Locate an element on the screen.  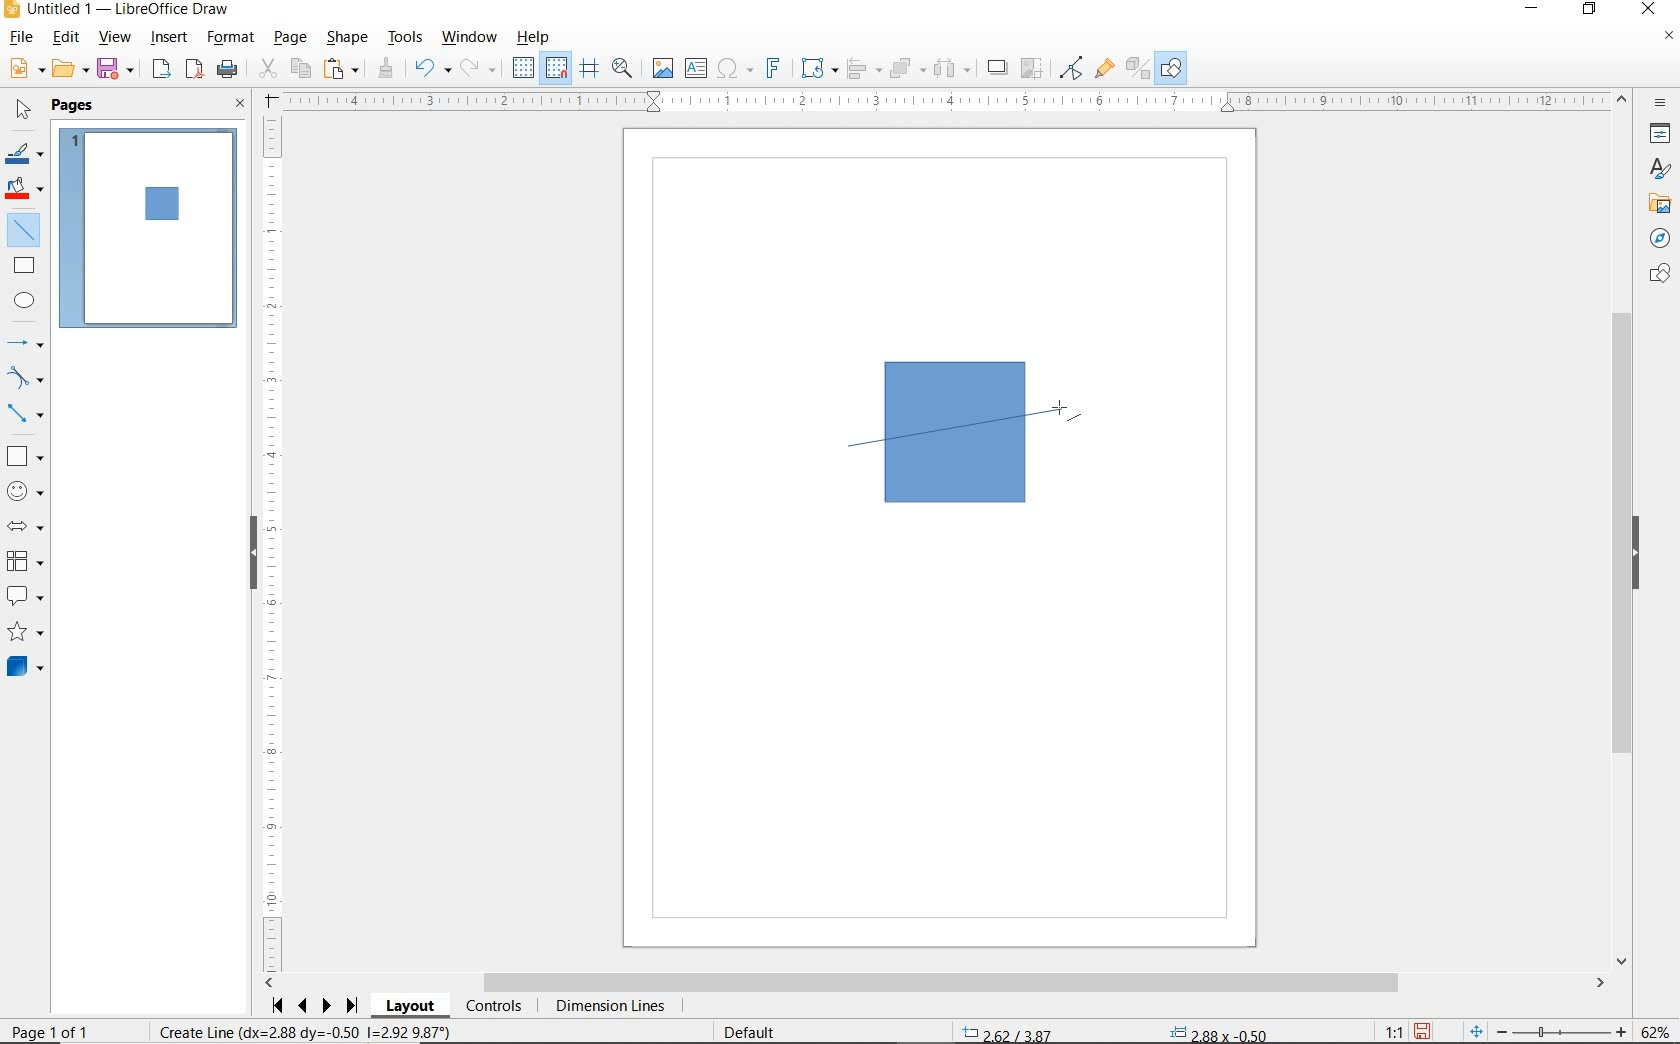
SCROLL NEXT is located at coordinates (316, 1006).